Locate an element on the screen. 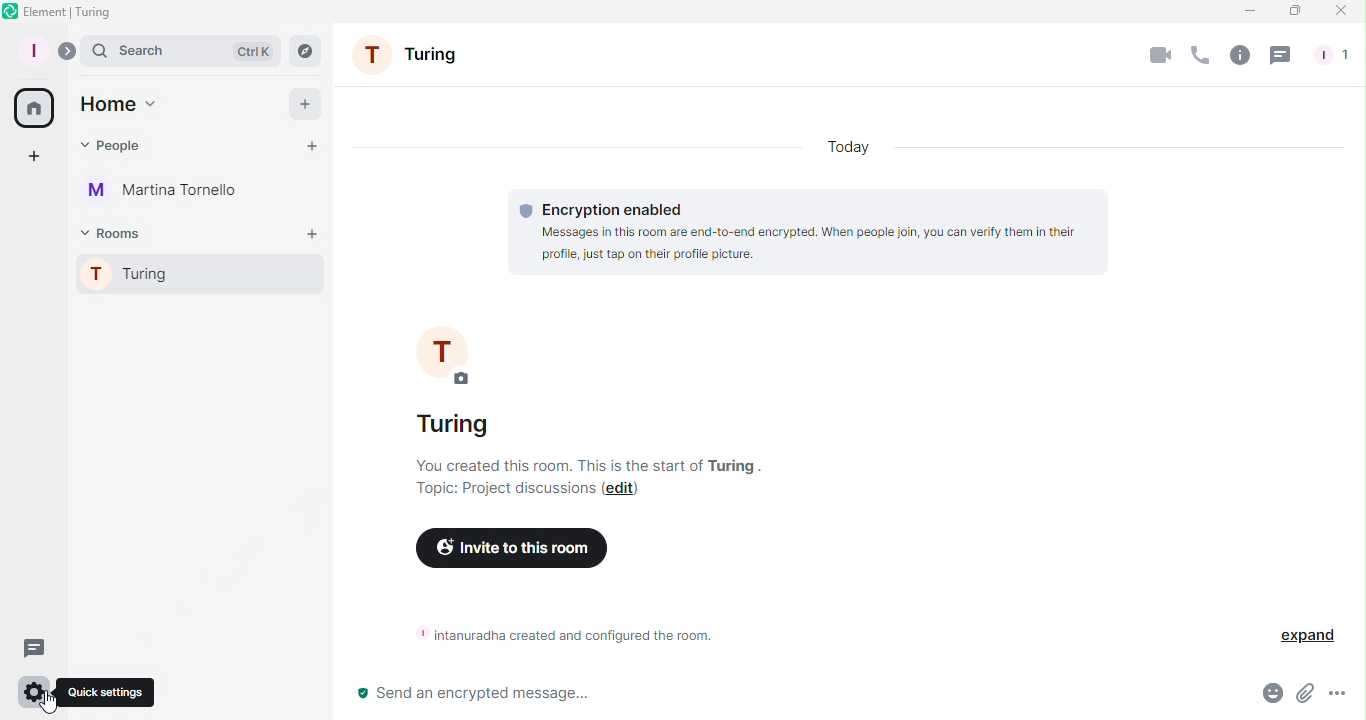 The width and height of the screenshot is (1366, 720). Attachment is located at coordinates (1305, 695).